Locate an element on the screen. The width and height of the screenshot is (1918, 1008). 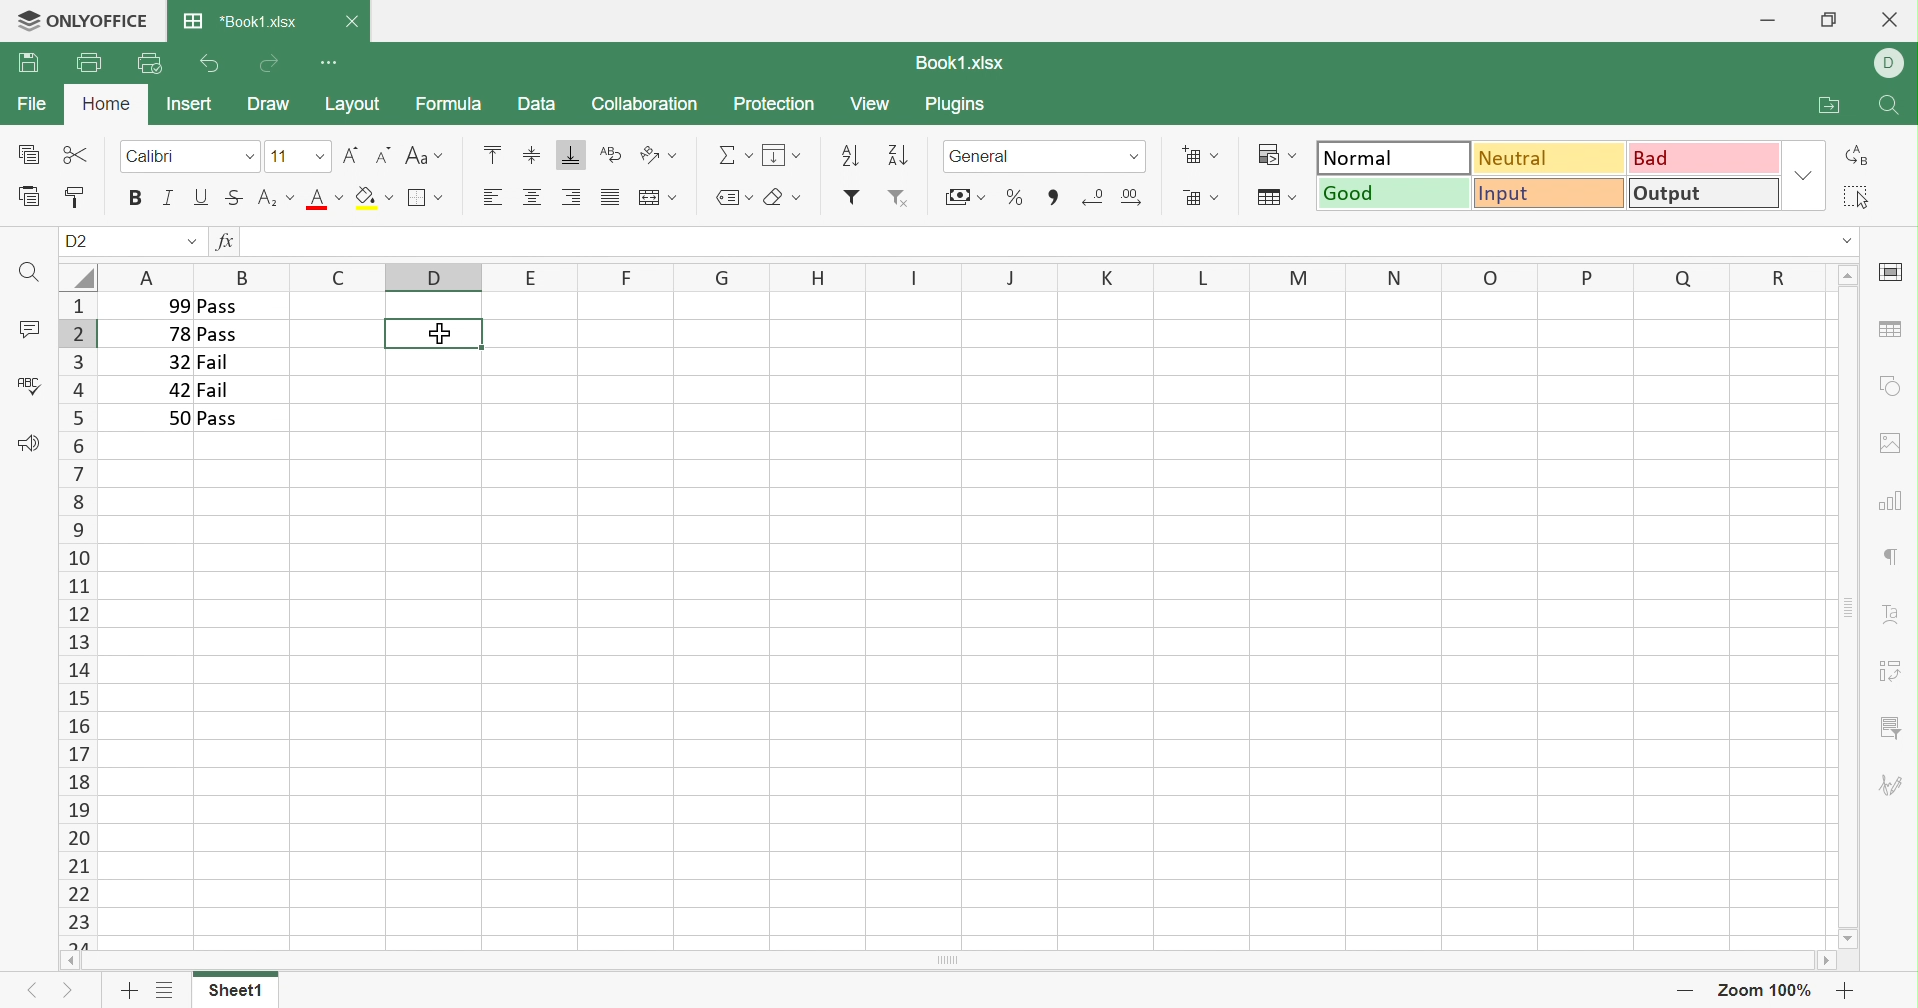
Align middle is located at coordinates (534, 197).